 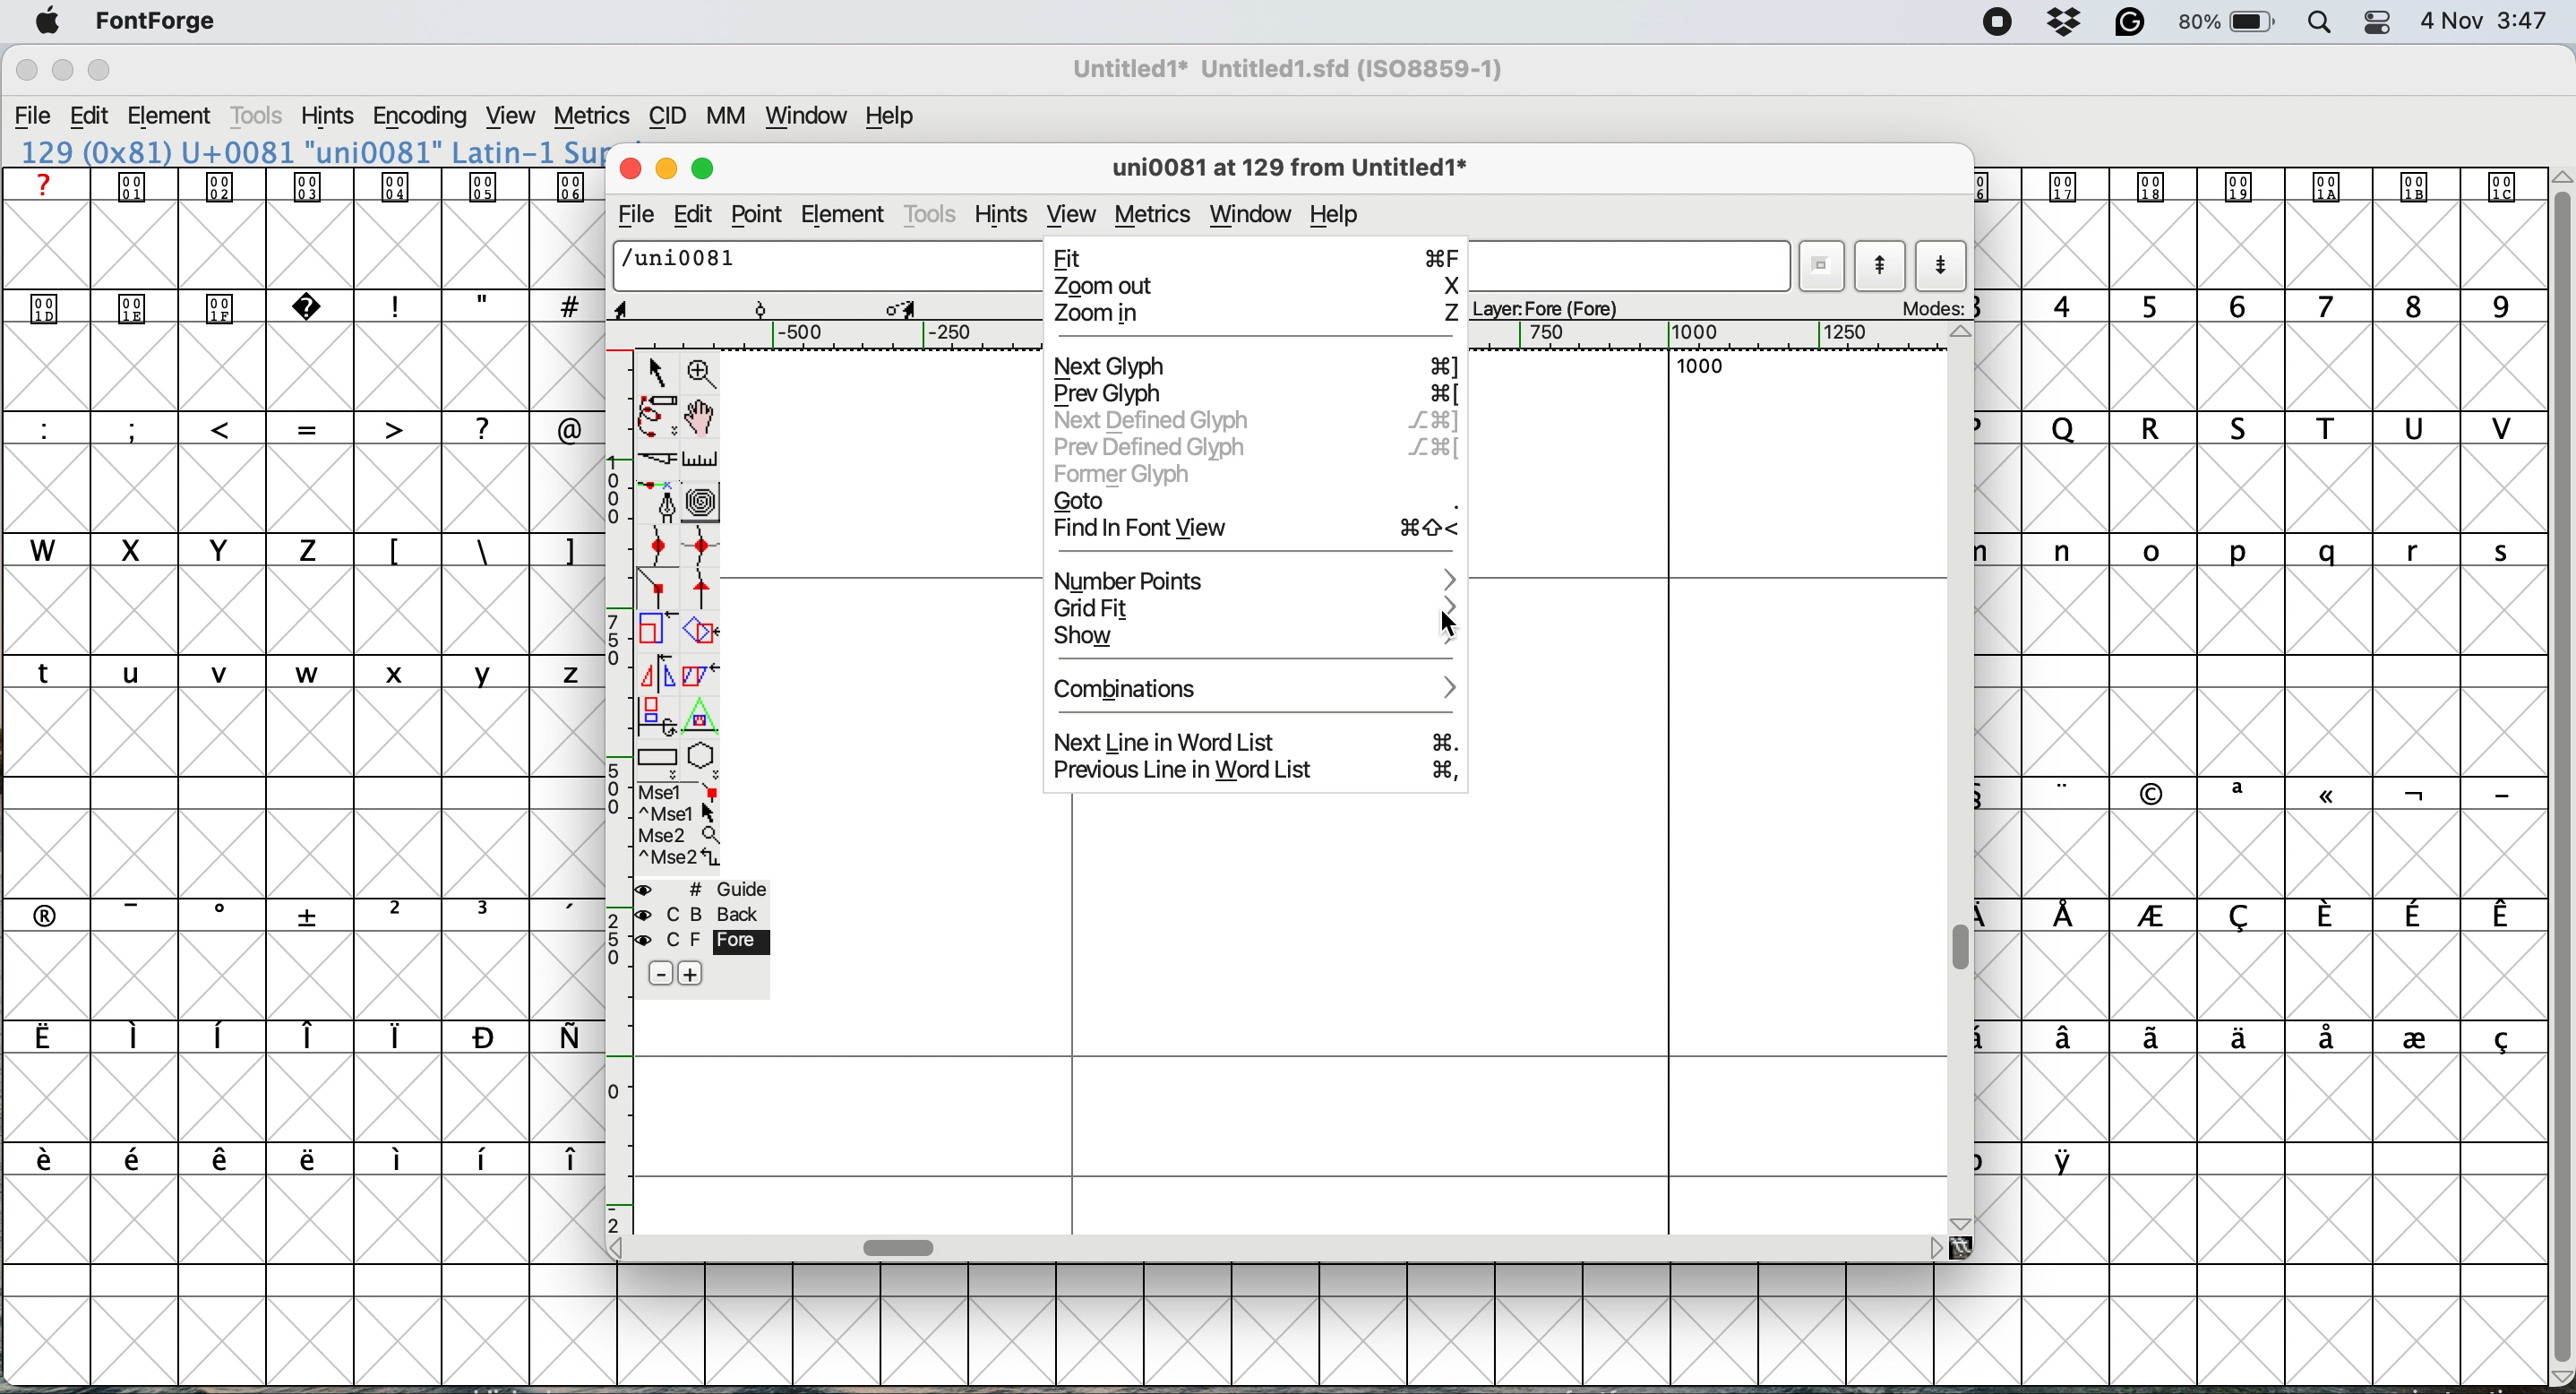 I want to click on Dropbox Status Icon, so click(x=2066, y=23).